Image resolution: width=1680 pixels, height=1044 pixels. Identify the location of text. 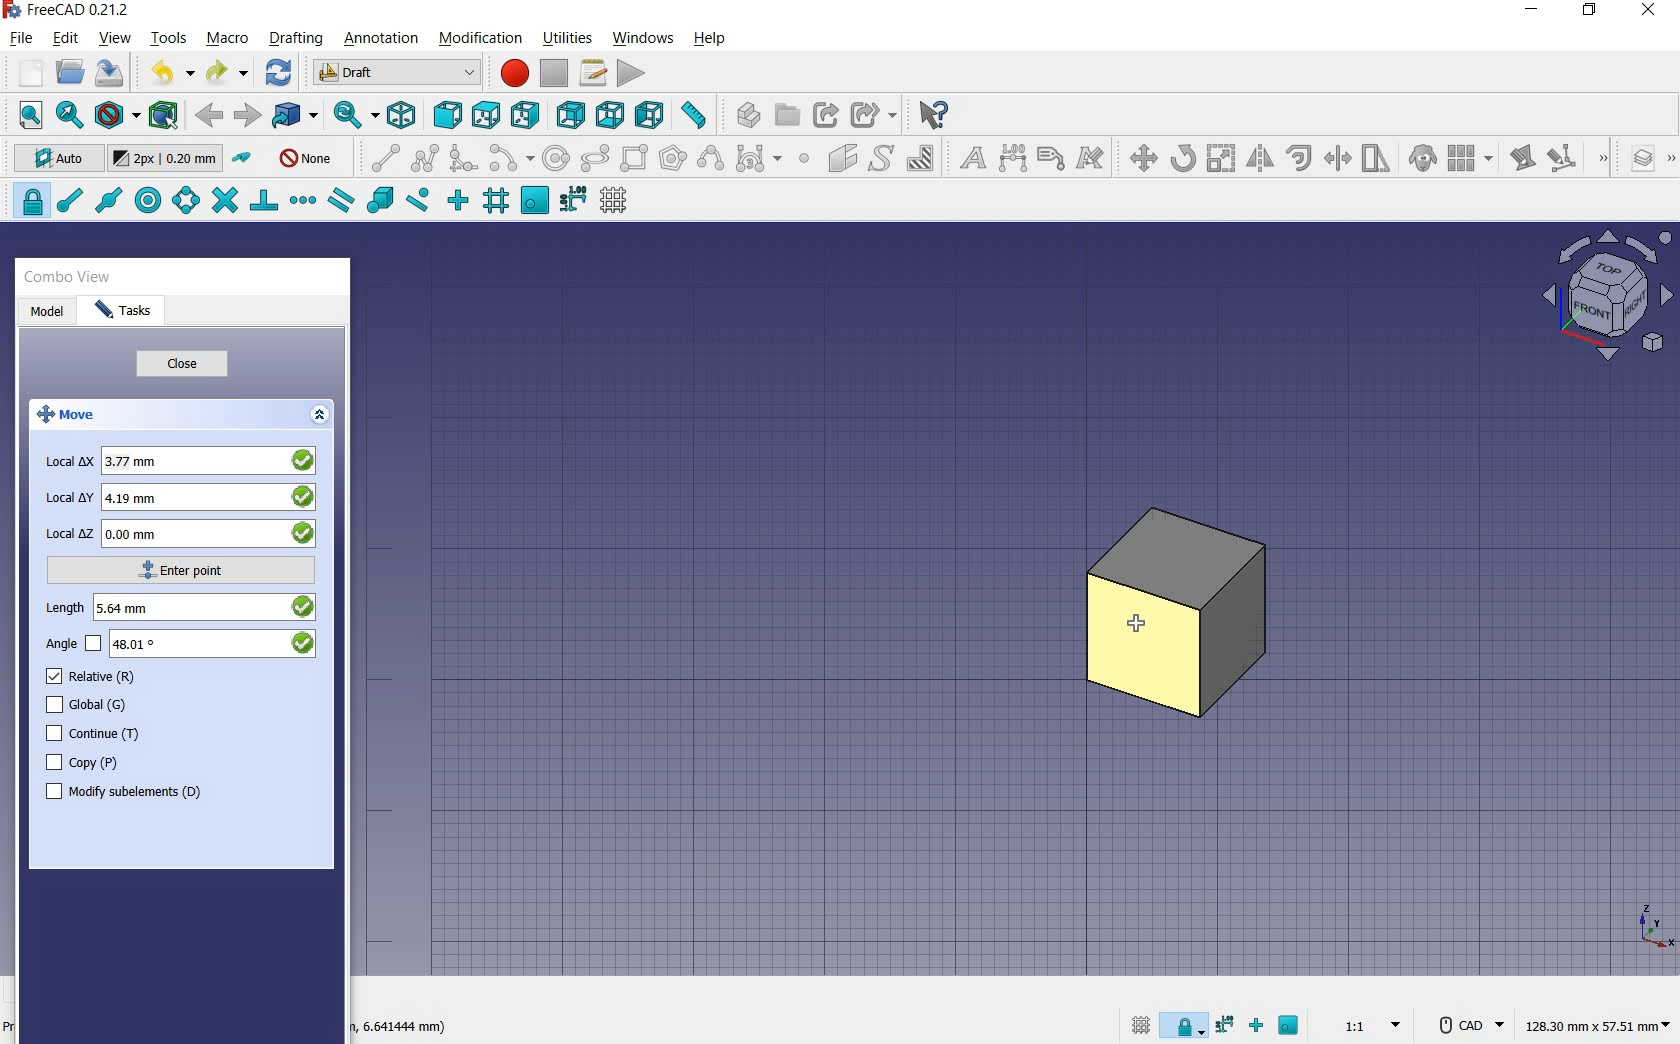
(969, 157).